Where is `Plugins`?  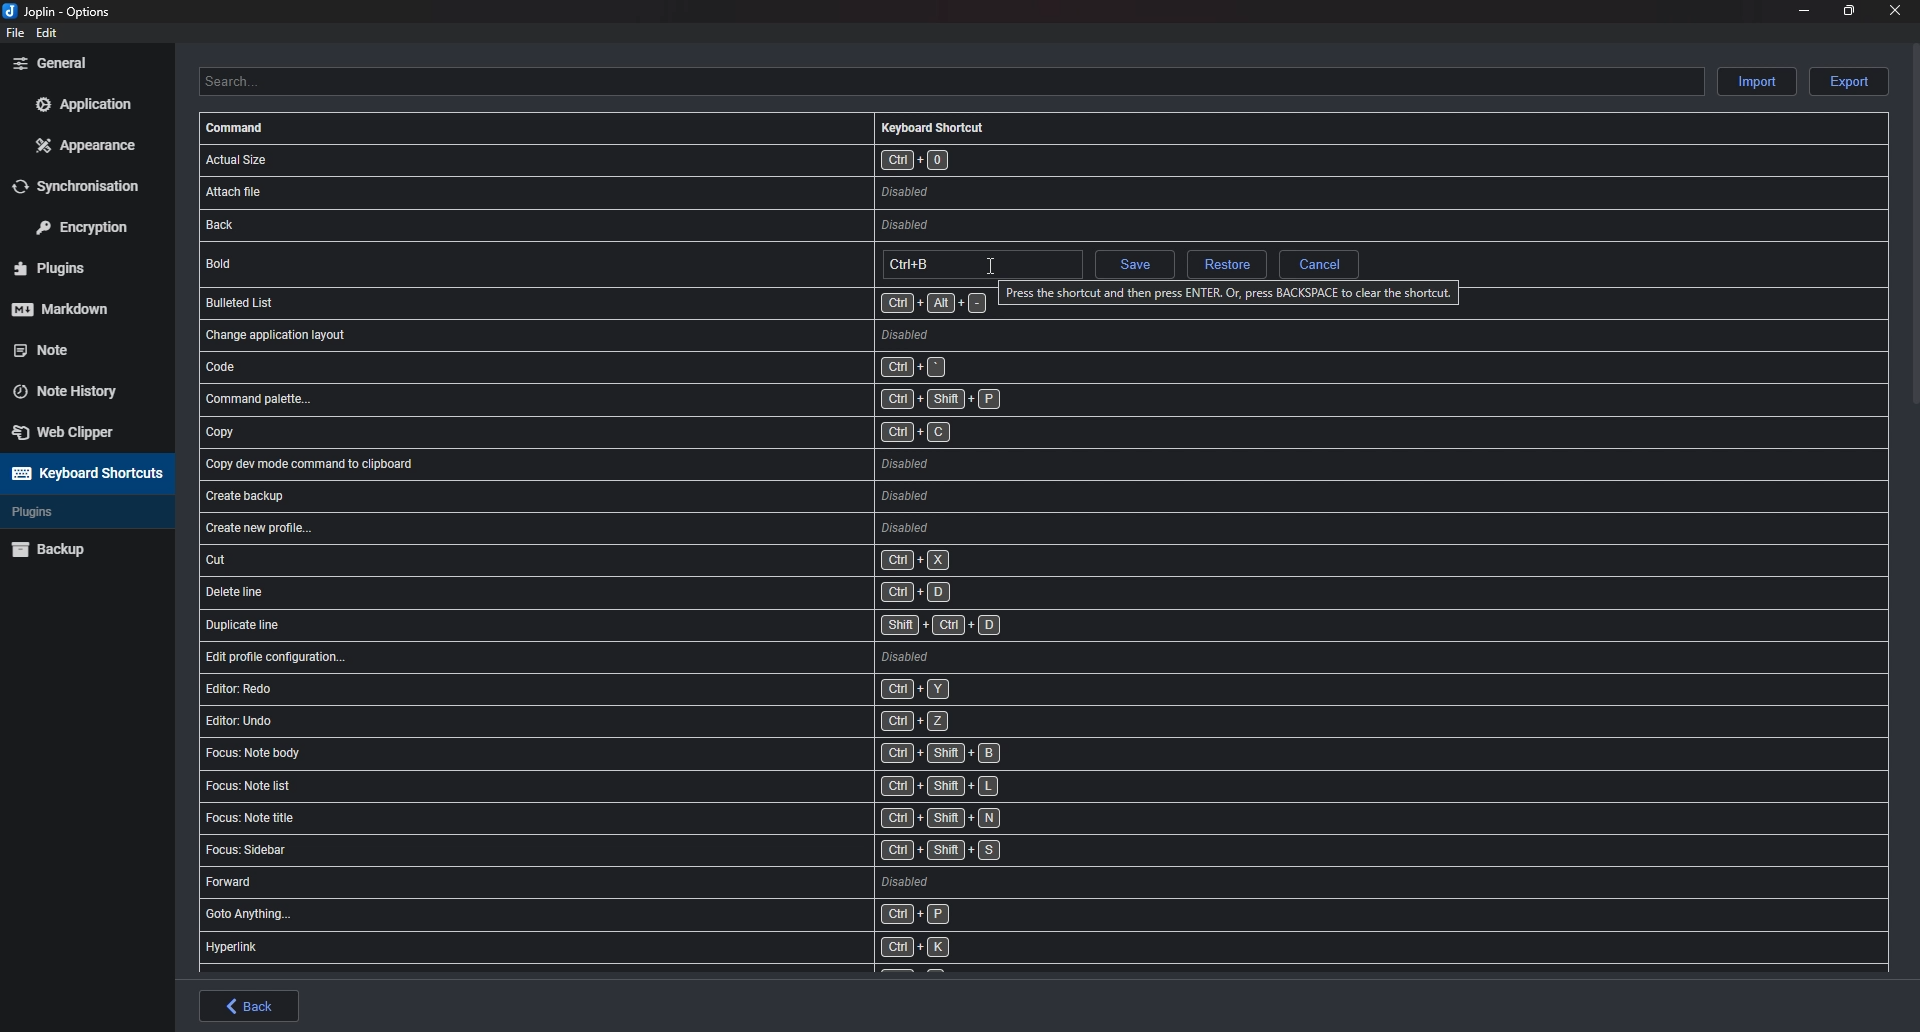
Plugins is located at coordinates (77, 269).